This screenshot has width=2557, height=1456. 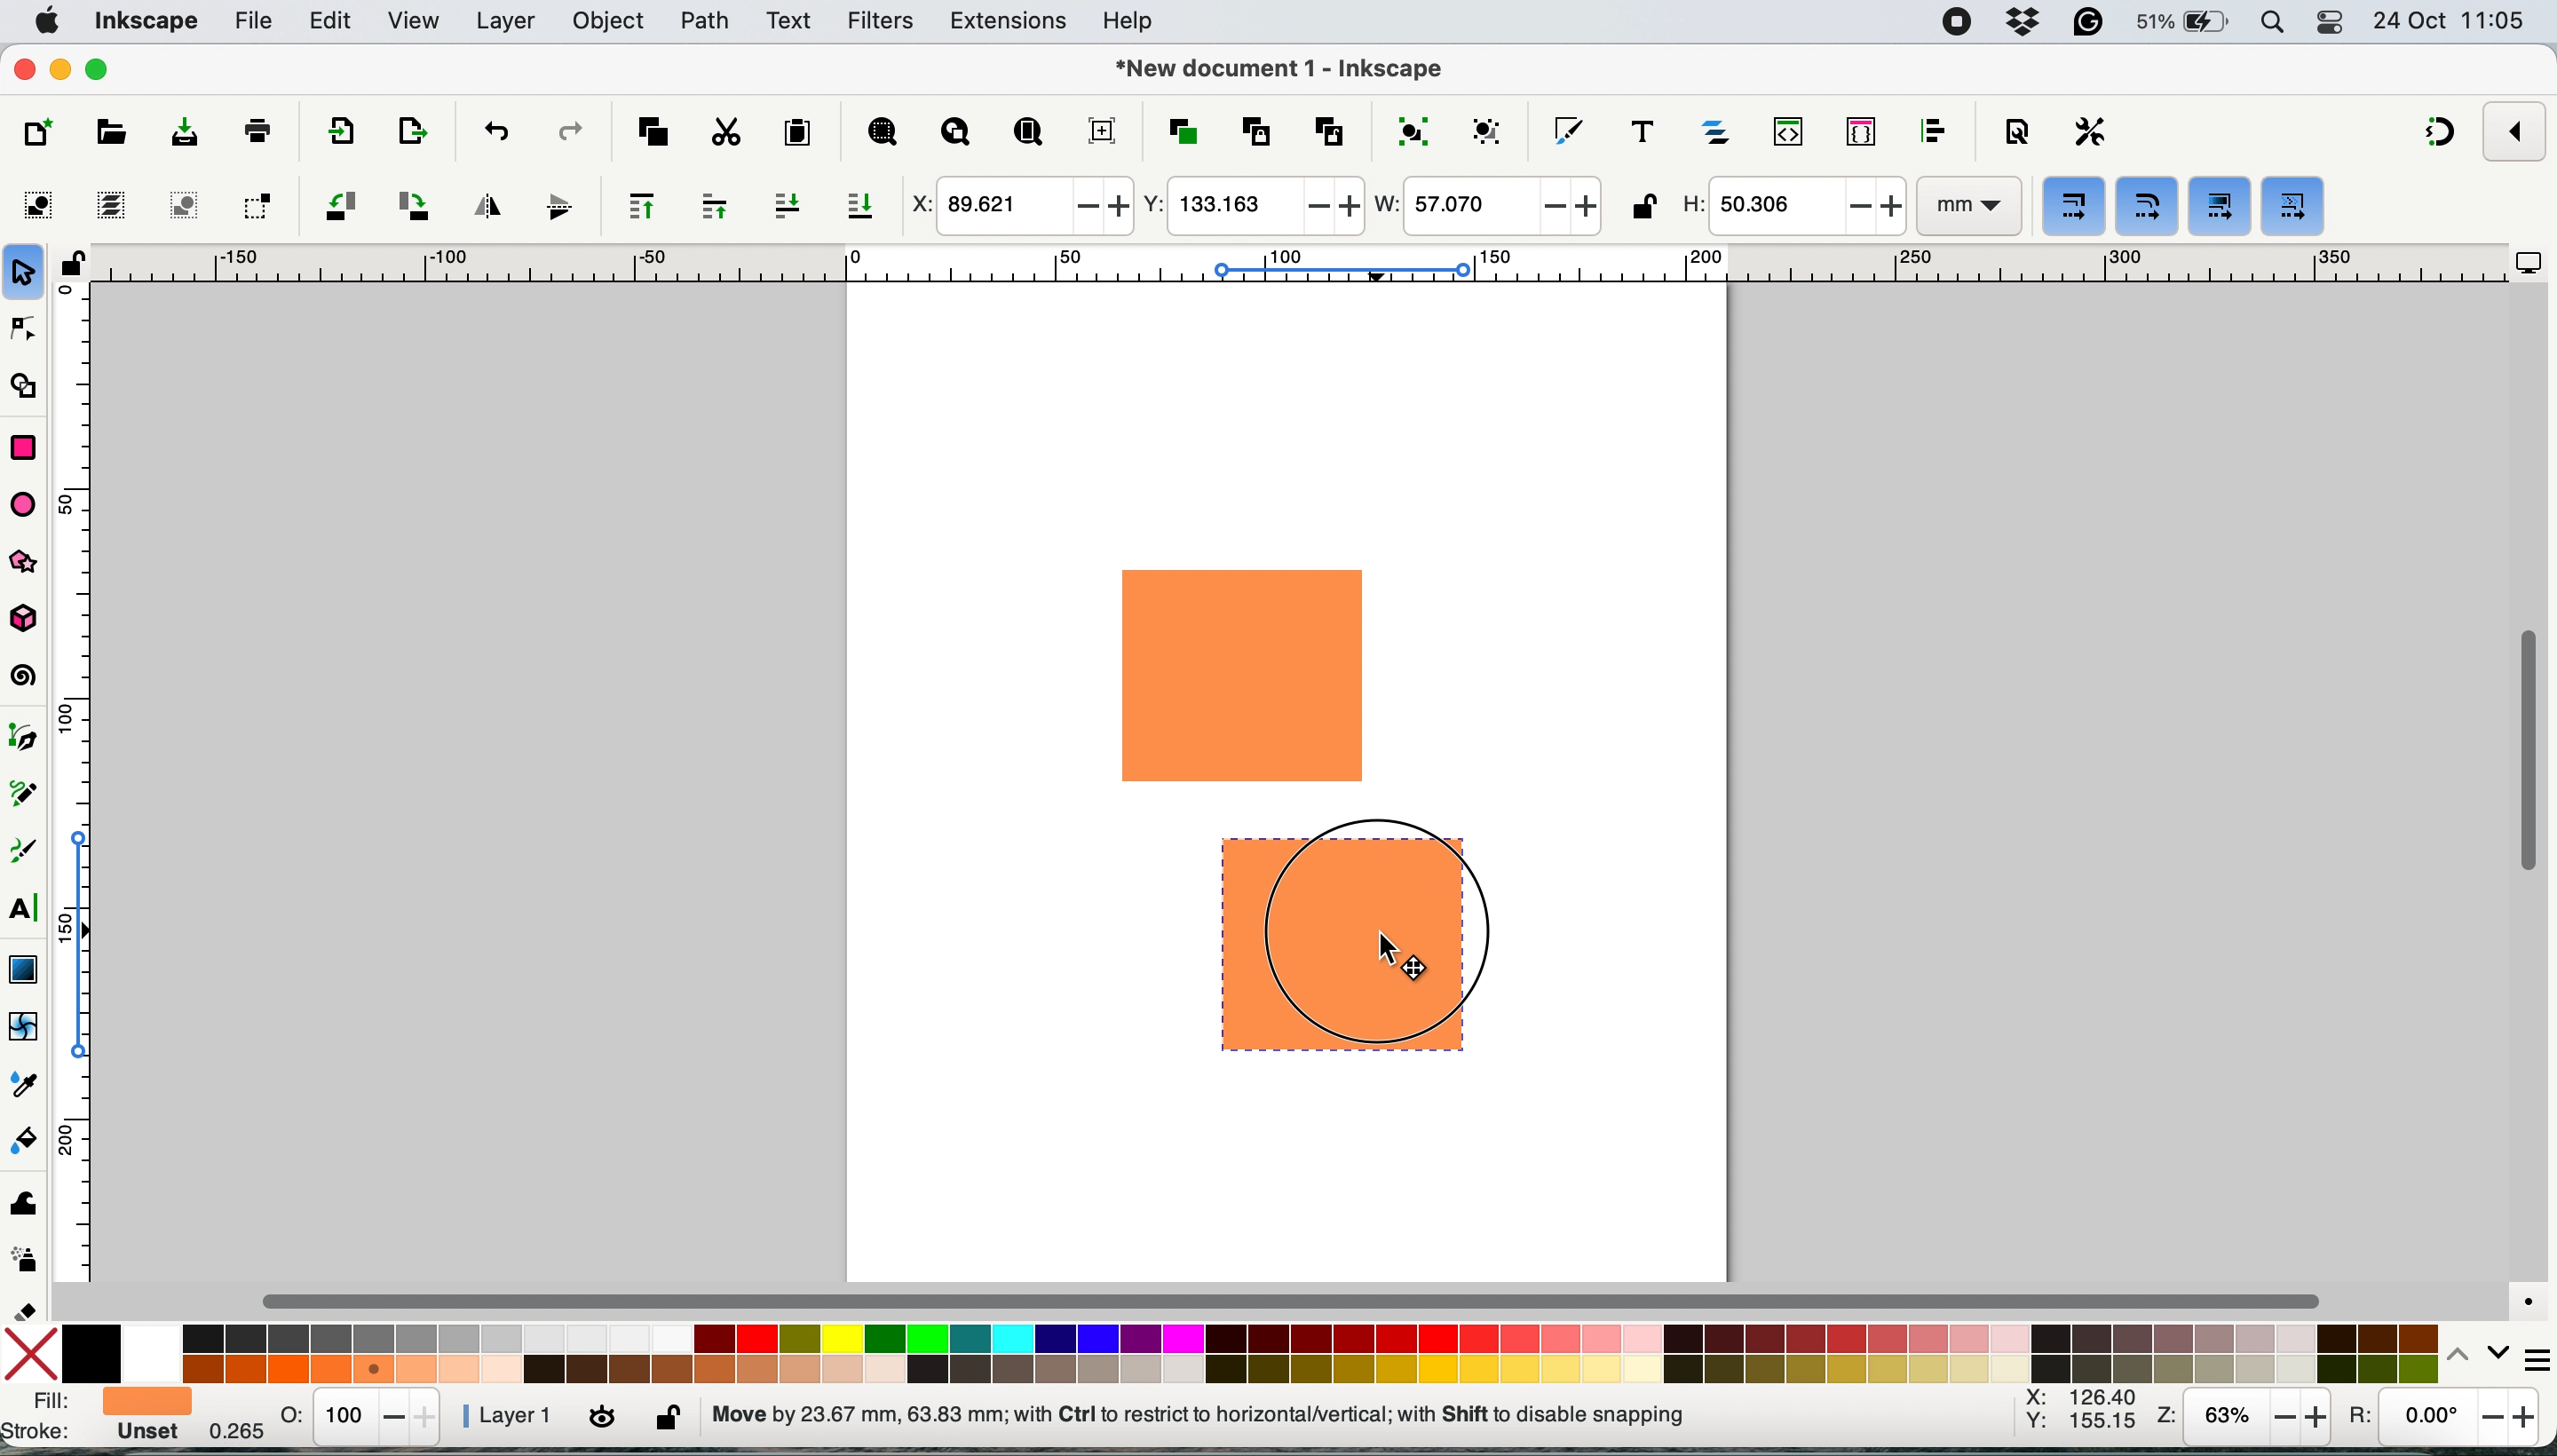 I want to click on tweak tool, so click(x=23, y=1199).